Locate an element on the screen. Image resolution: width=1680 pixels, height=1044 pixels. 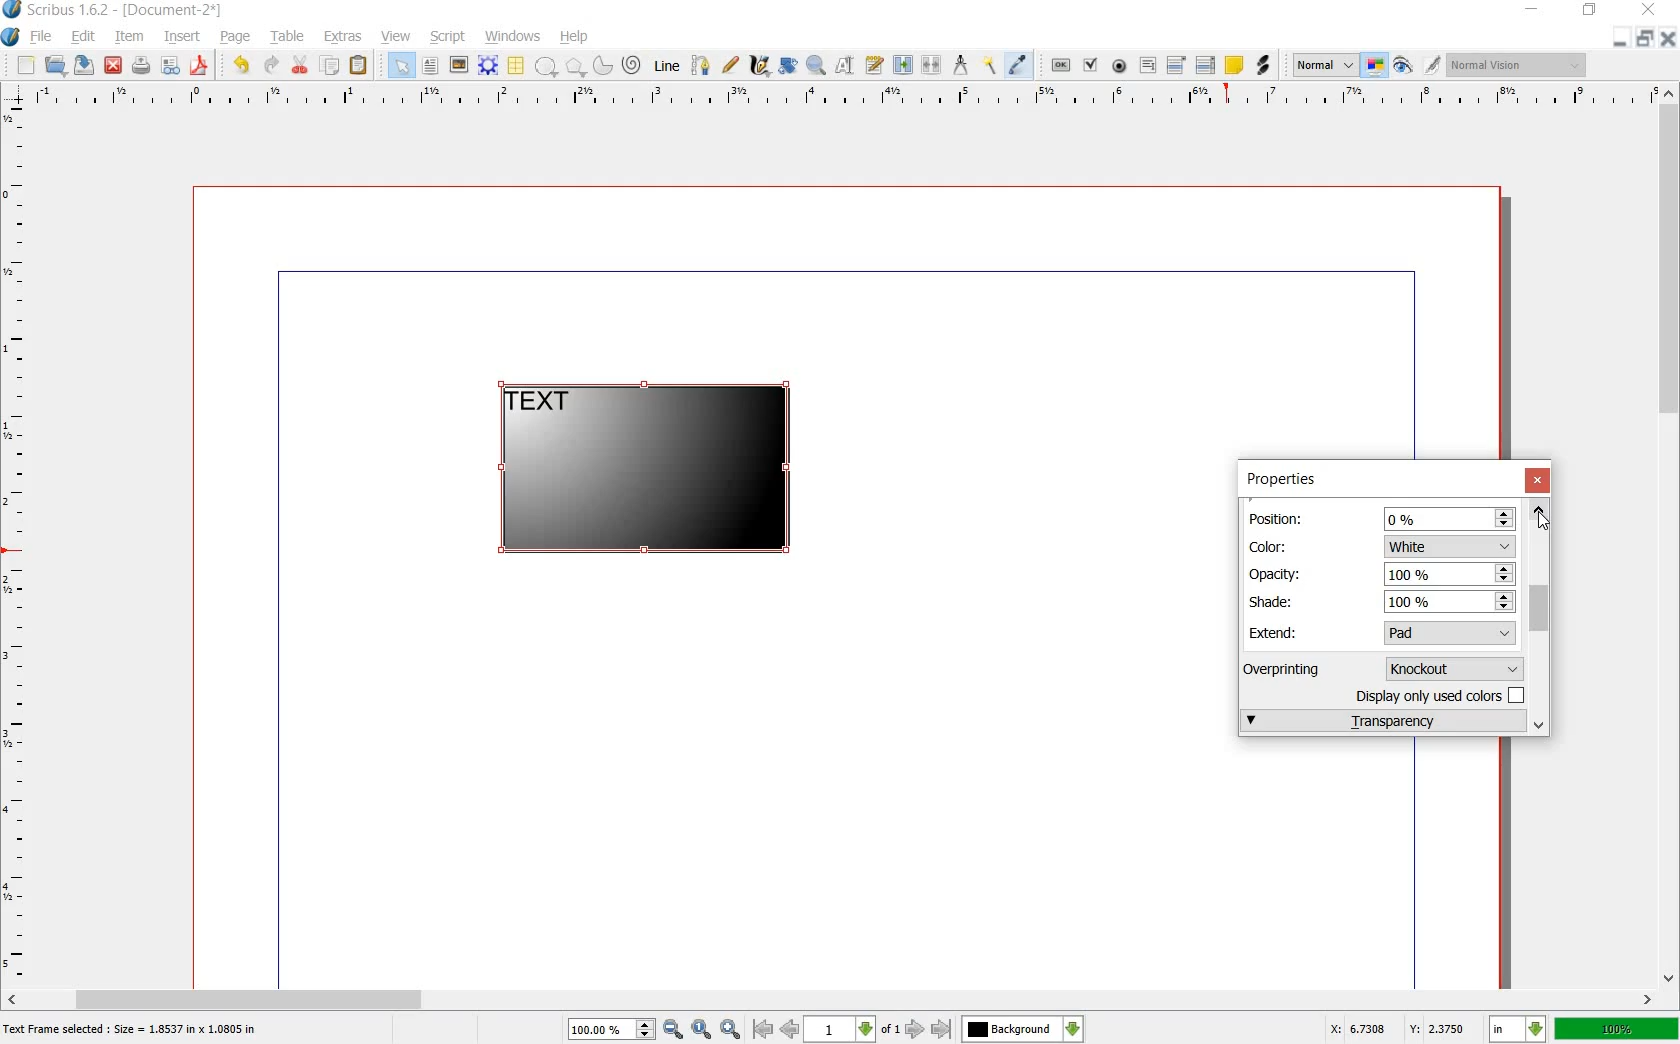
help is located at coordinates (575, 37).